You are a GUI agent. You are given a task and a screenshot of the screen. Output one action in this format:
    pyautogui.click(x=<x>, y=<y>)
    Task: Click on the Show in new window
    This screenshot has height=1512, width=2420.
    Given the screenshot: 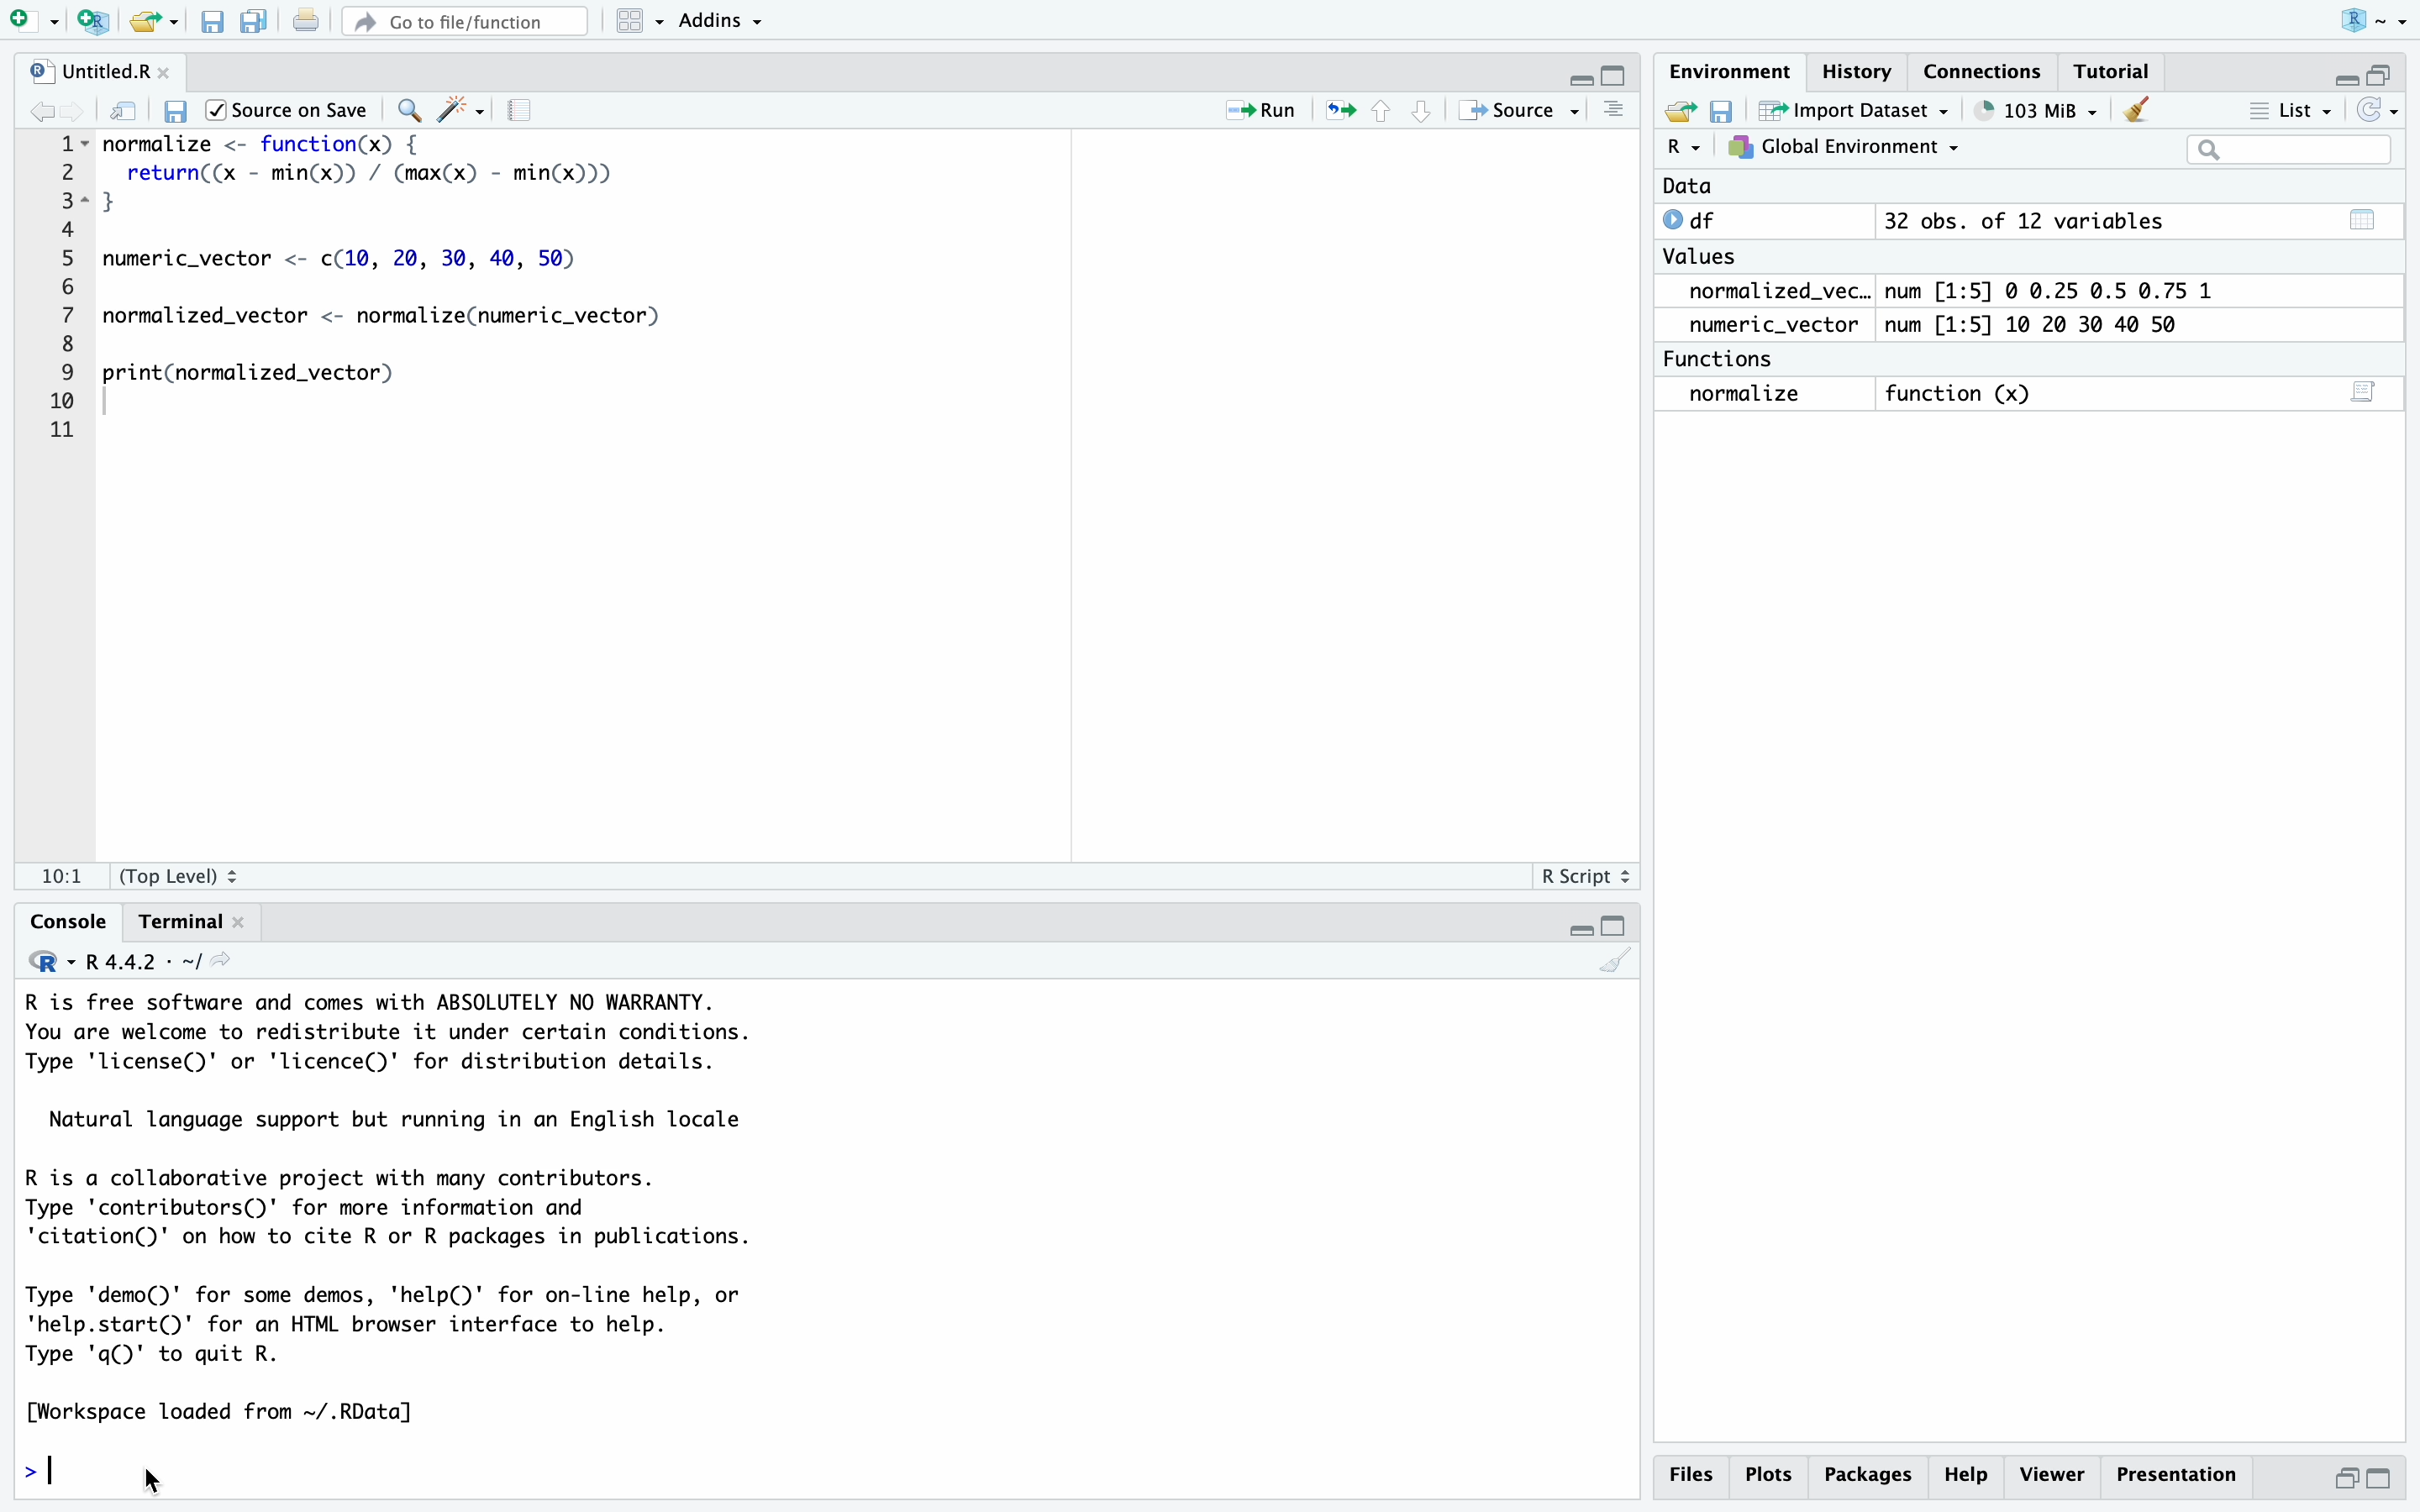 What is the action you would take?
    pyautogui.click(x=123, y=109)
    